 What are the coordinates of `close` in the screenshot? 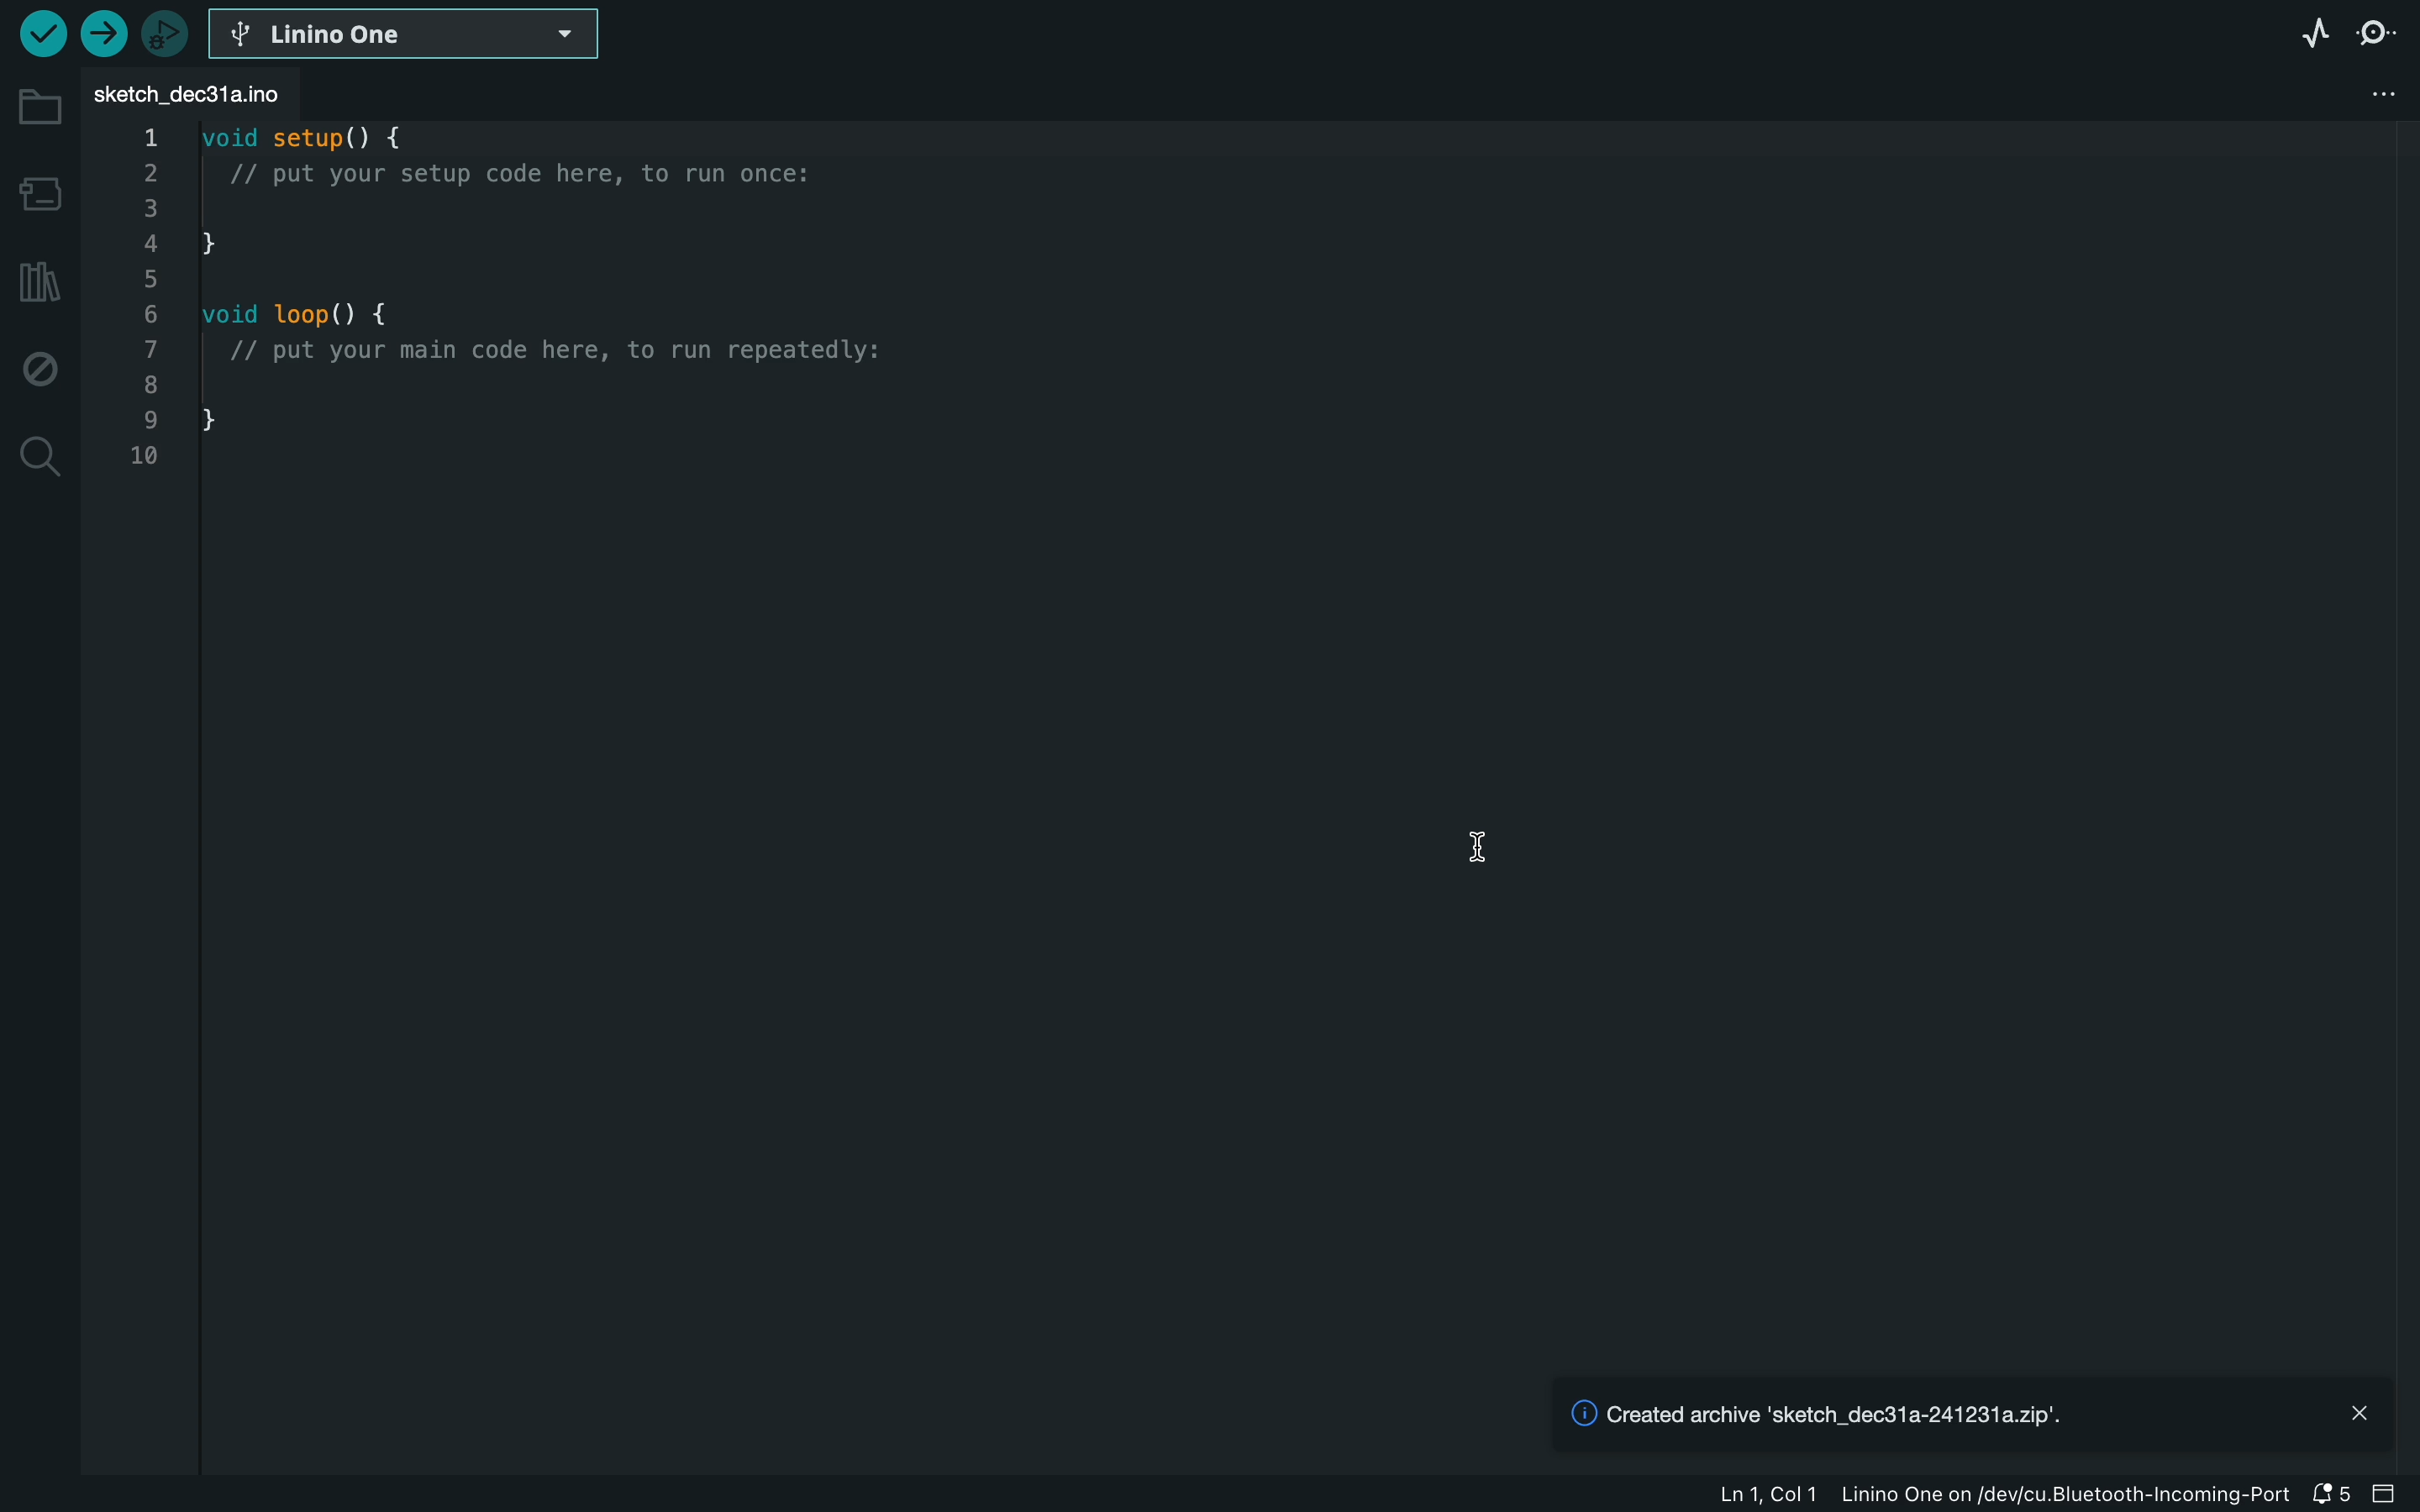 It's located at (2359, 1413).